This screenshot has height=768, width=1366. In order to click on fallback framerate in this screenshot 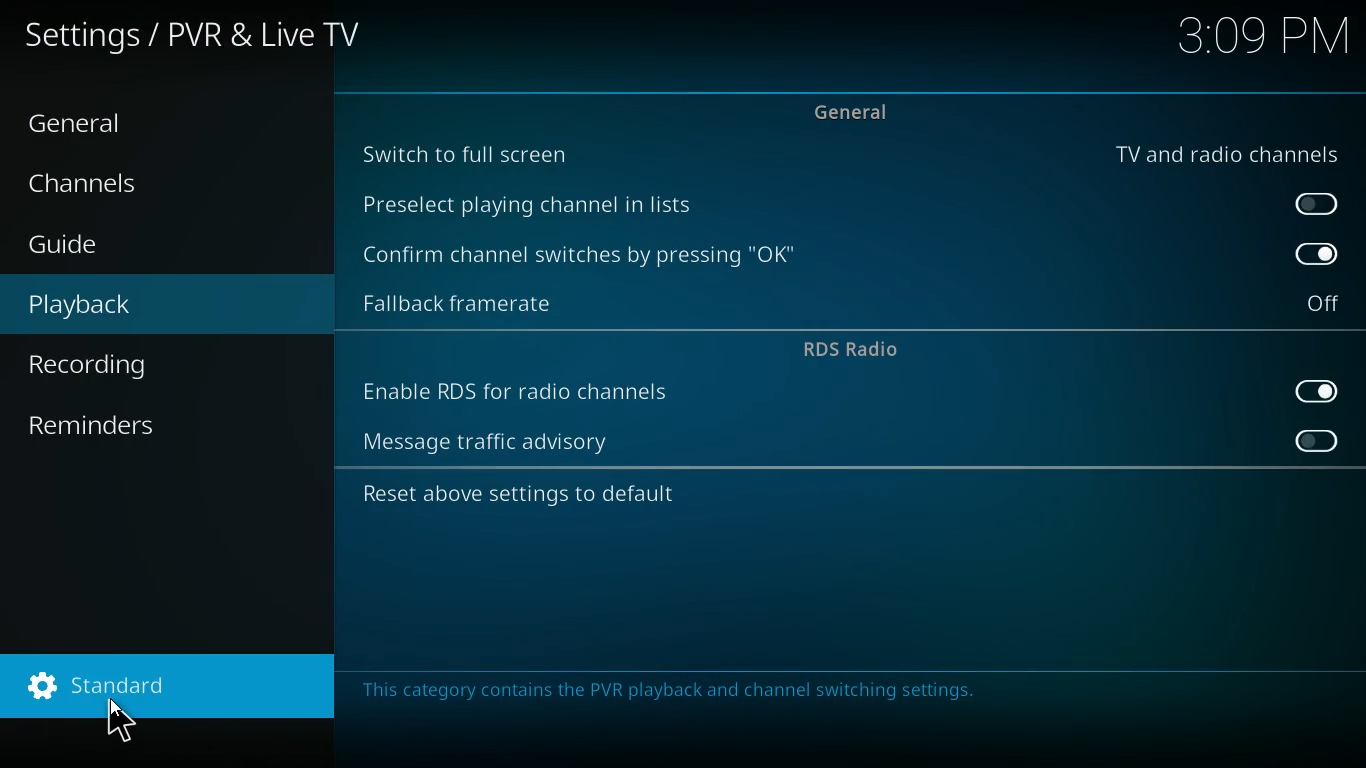, I will do `click(473, 304)`.